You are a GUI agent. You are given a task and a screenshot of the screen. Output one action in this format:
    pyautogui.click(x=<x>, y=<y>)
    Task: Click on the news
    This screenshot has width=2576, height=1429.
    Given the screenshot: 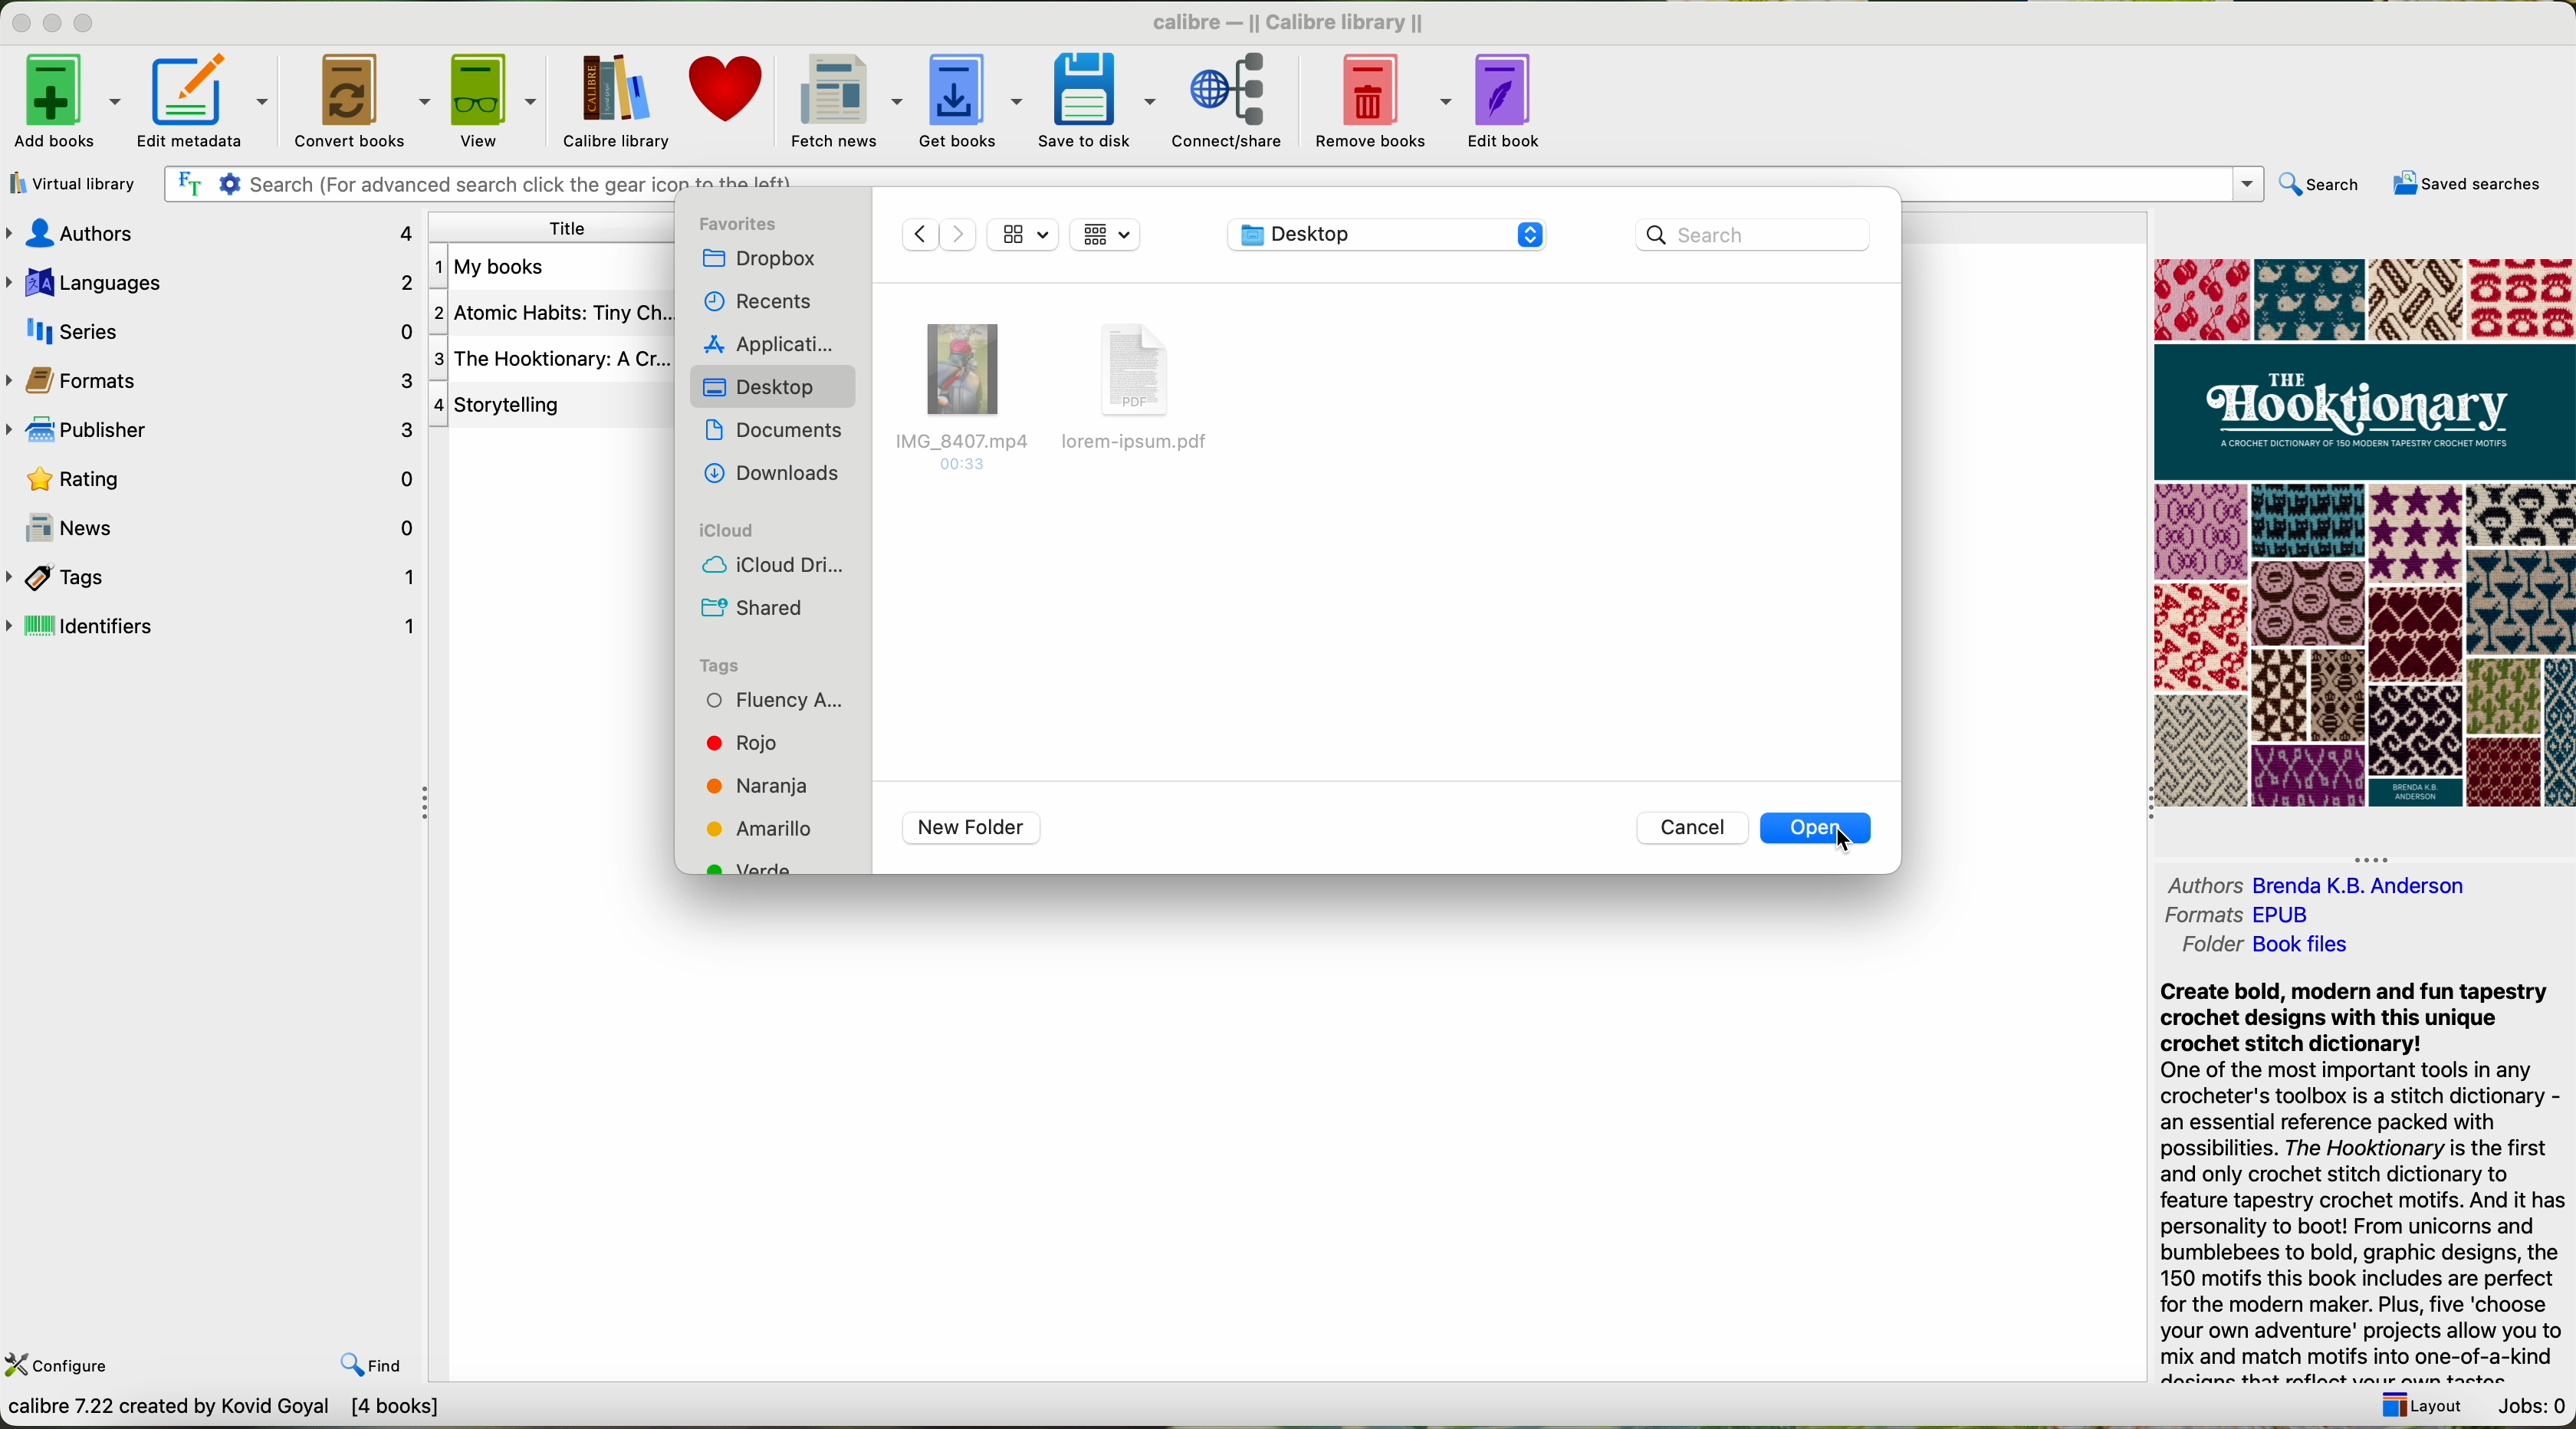 What is the action you would take?
    pyautogui.click(x=212, y=526)
    